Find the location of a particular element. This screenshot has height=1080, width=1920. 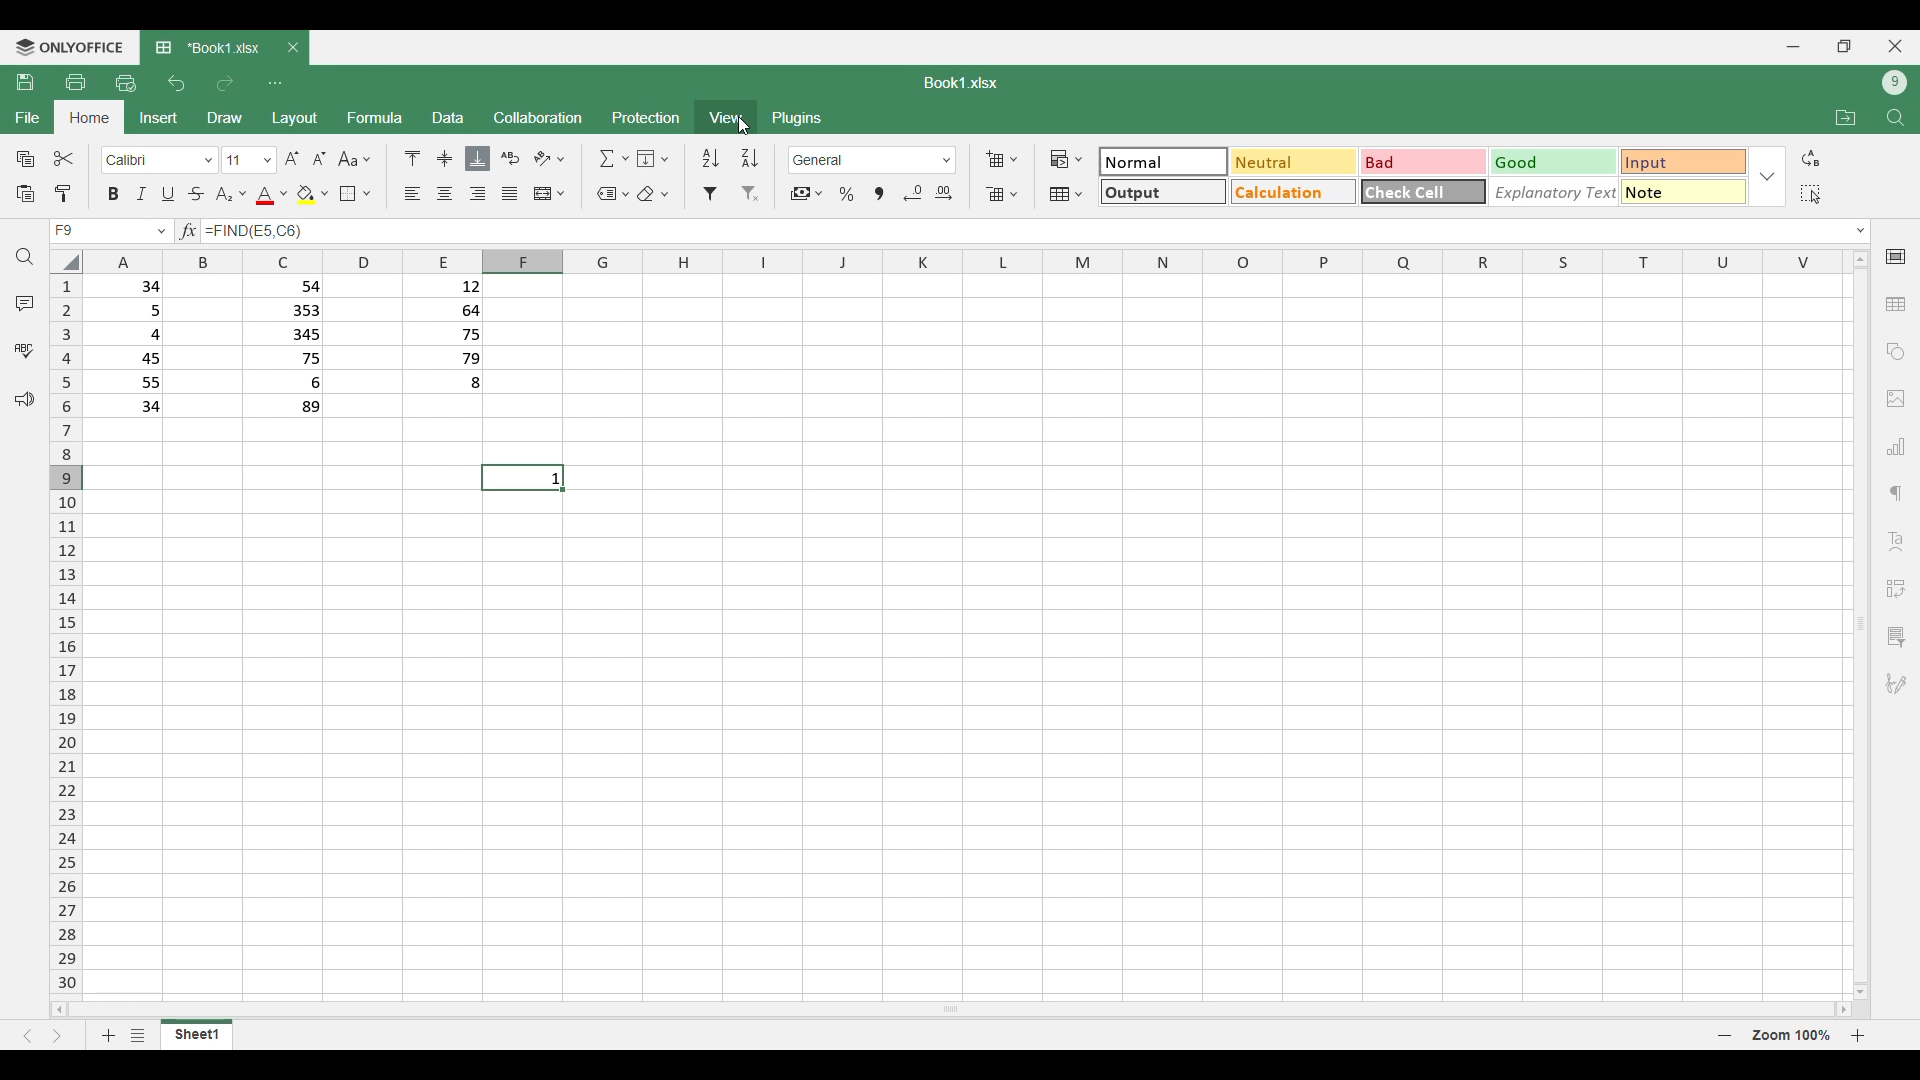

Bold is located at coordinates (114, 195).